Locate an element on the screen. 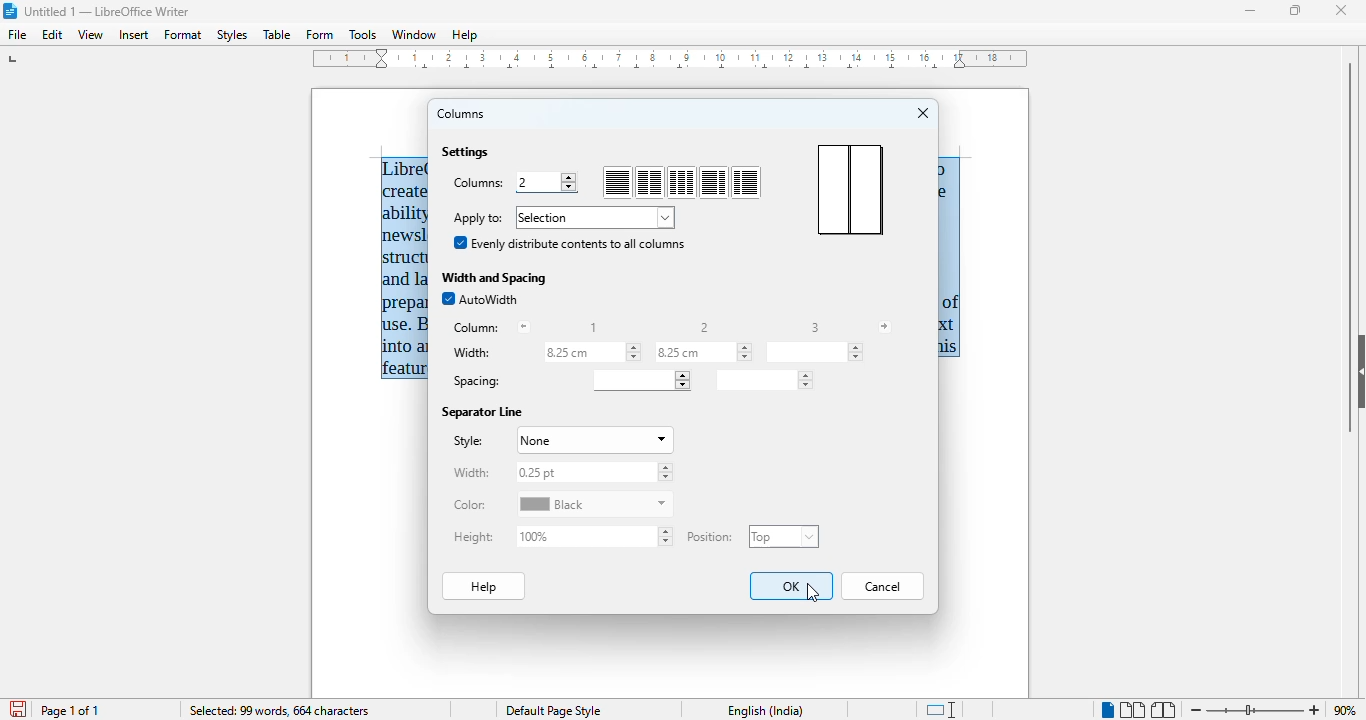  0.25 pt is located at coordinates (593, 472).